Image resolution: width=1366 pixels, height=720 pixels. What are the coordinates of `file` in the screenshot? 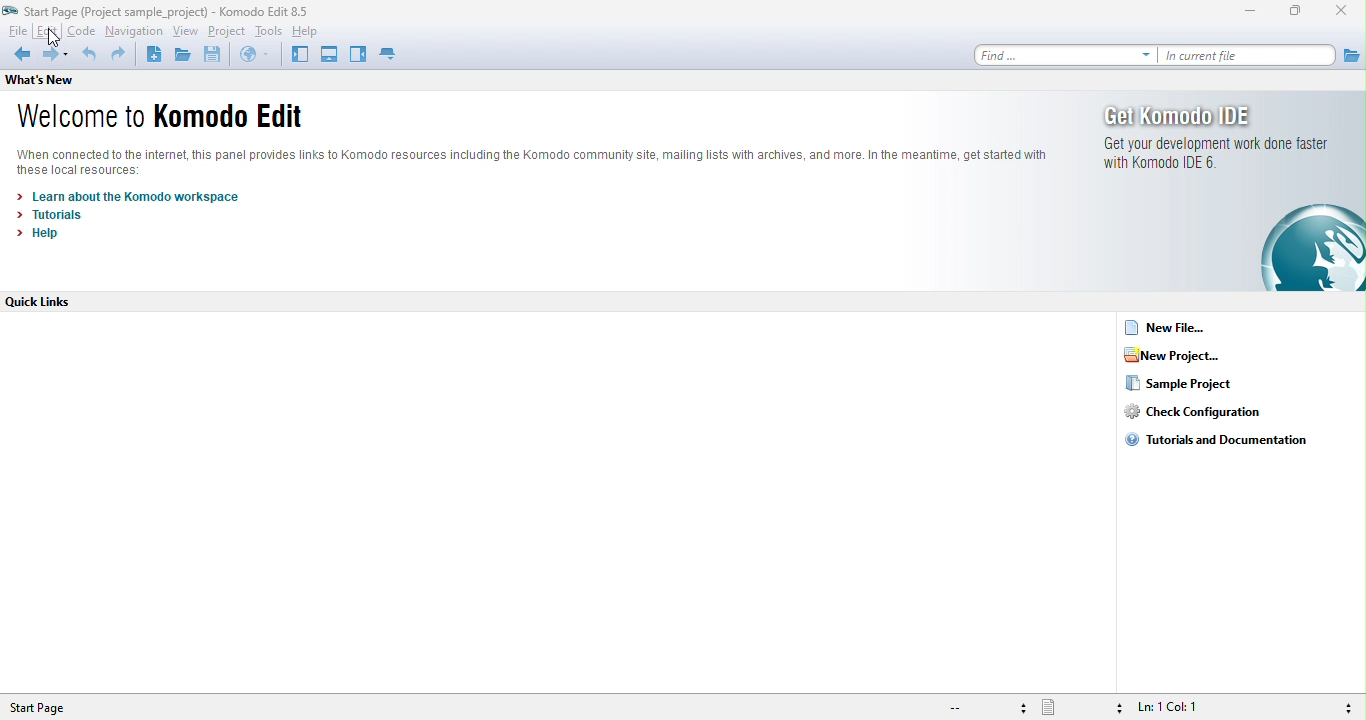 It's located at (1351, 54).